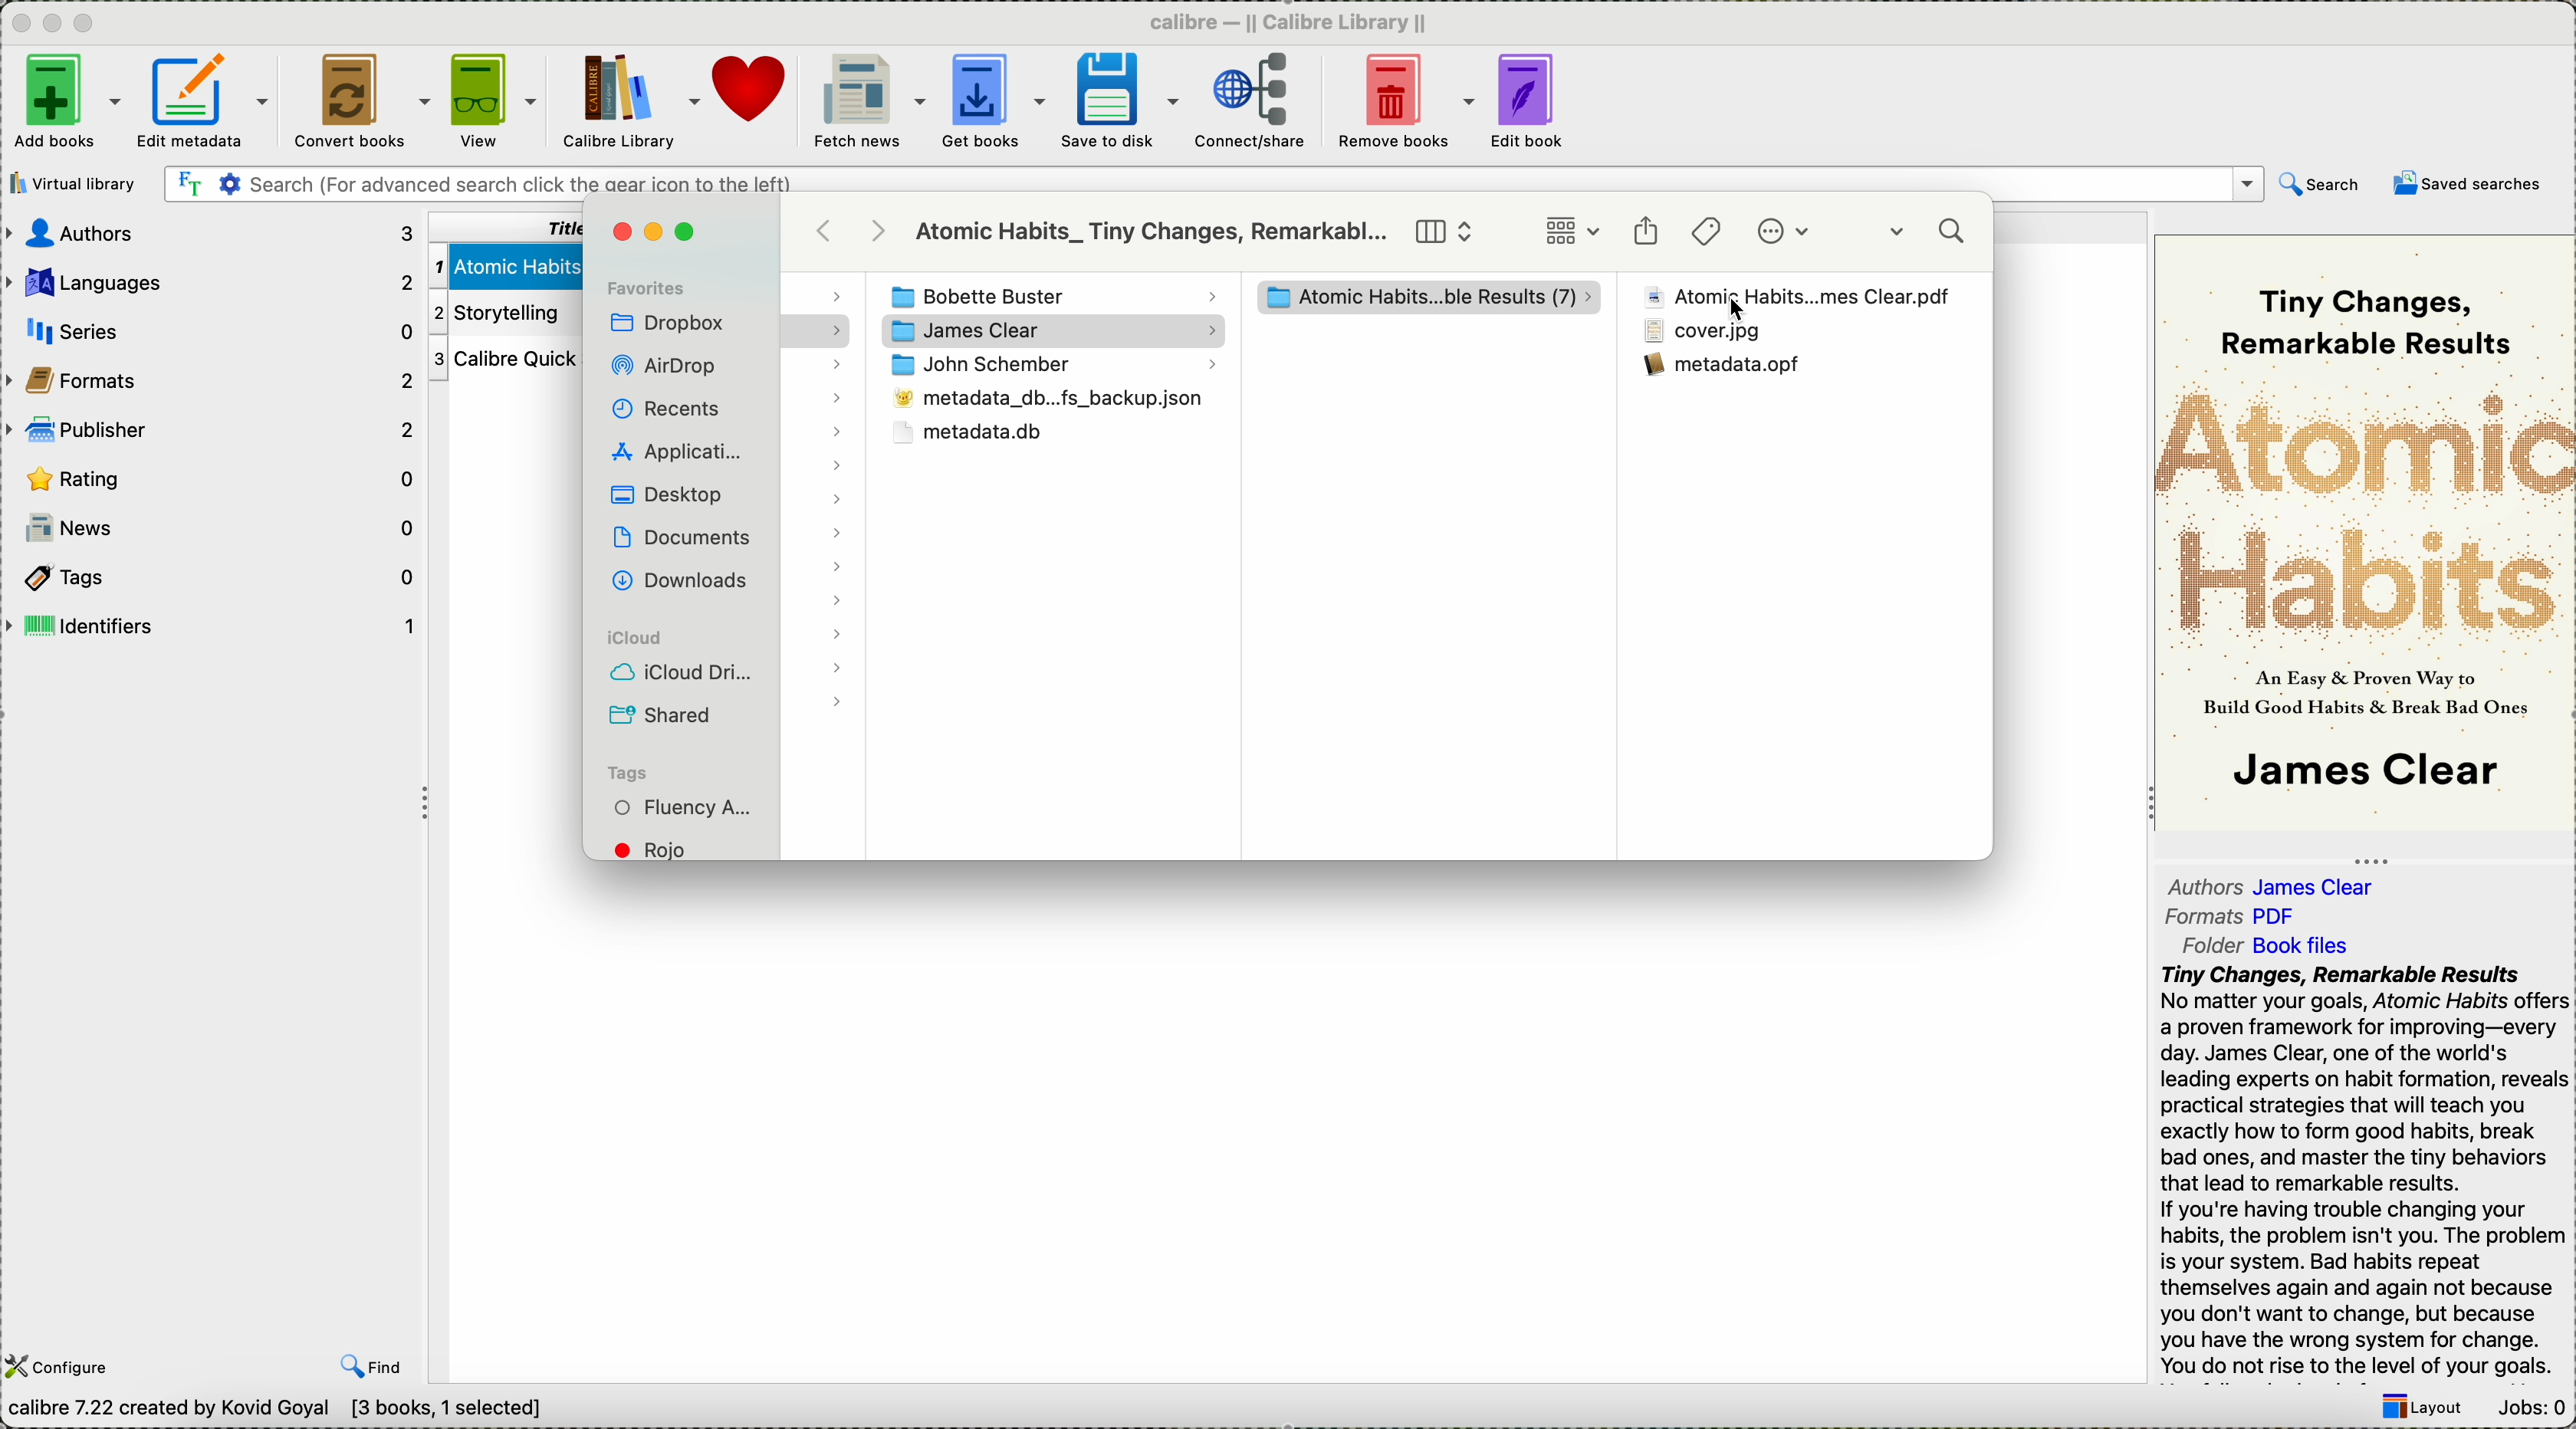  What do you see at coordinates (2365, 531) in the screenshot?
I see `book cover preview` at bounding box center [2365, 531].